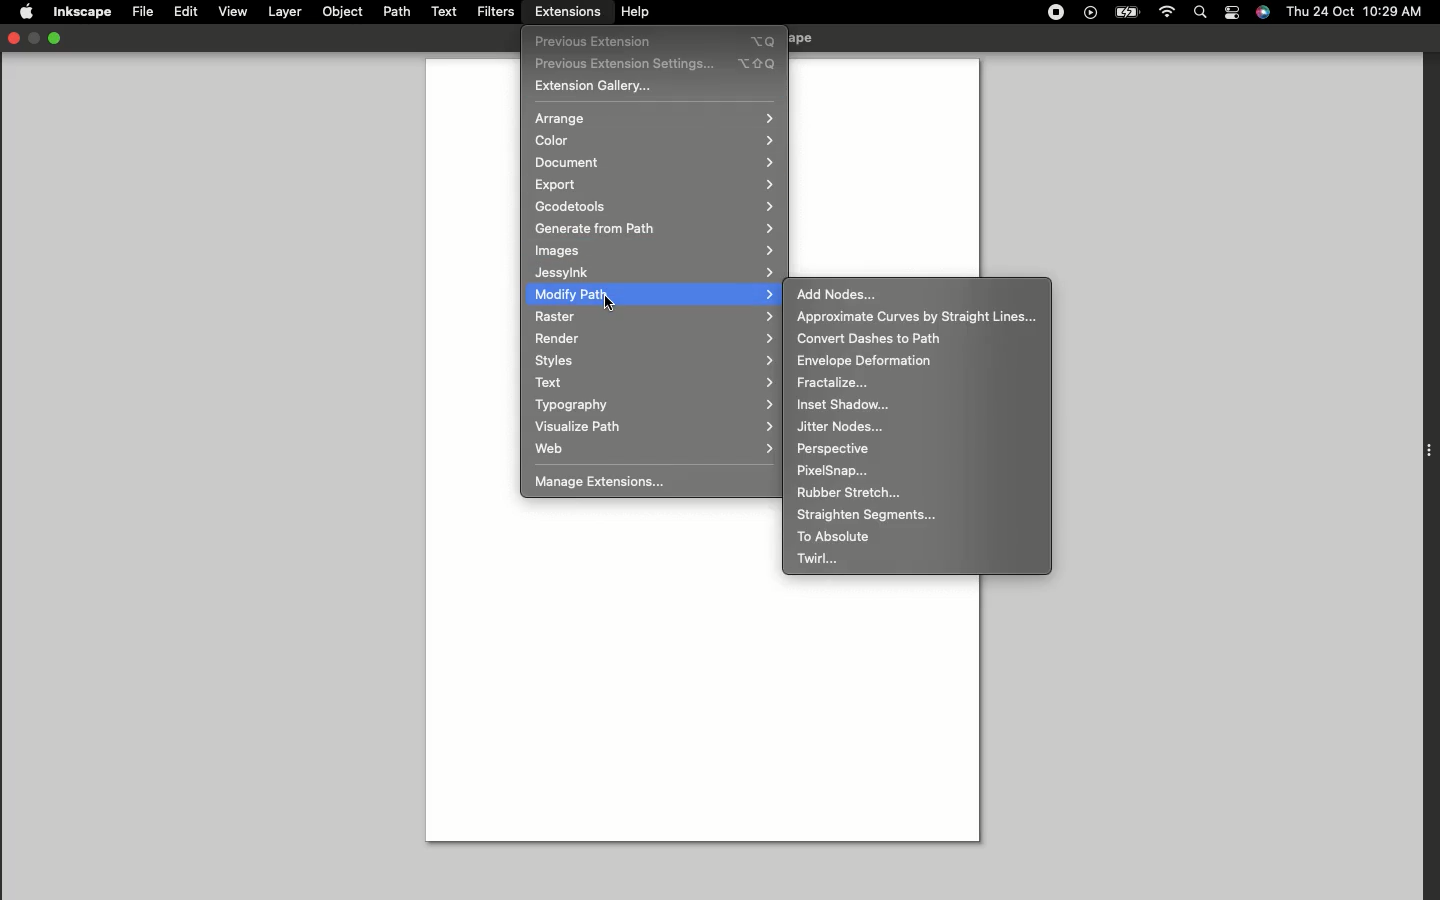  Describe the element at coordinates (16, 40) in the screenshot. I see `Close` at that location.